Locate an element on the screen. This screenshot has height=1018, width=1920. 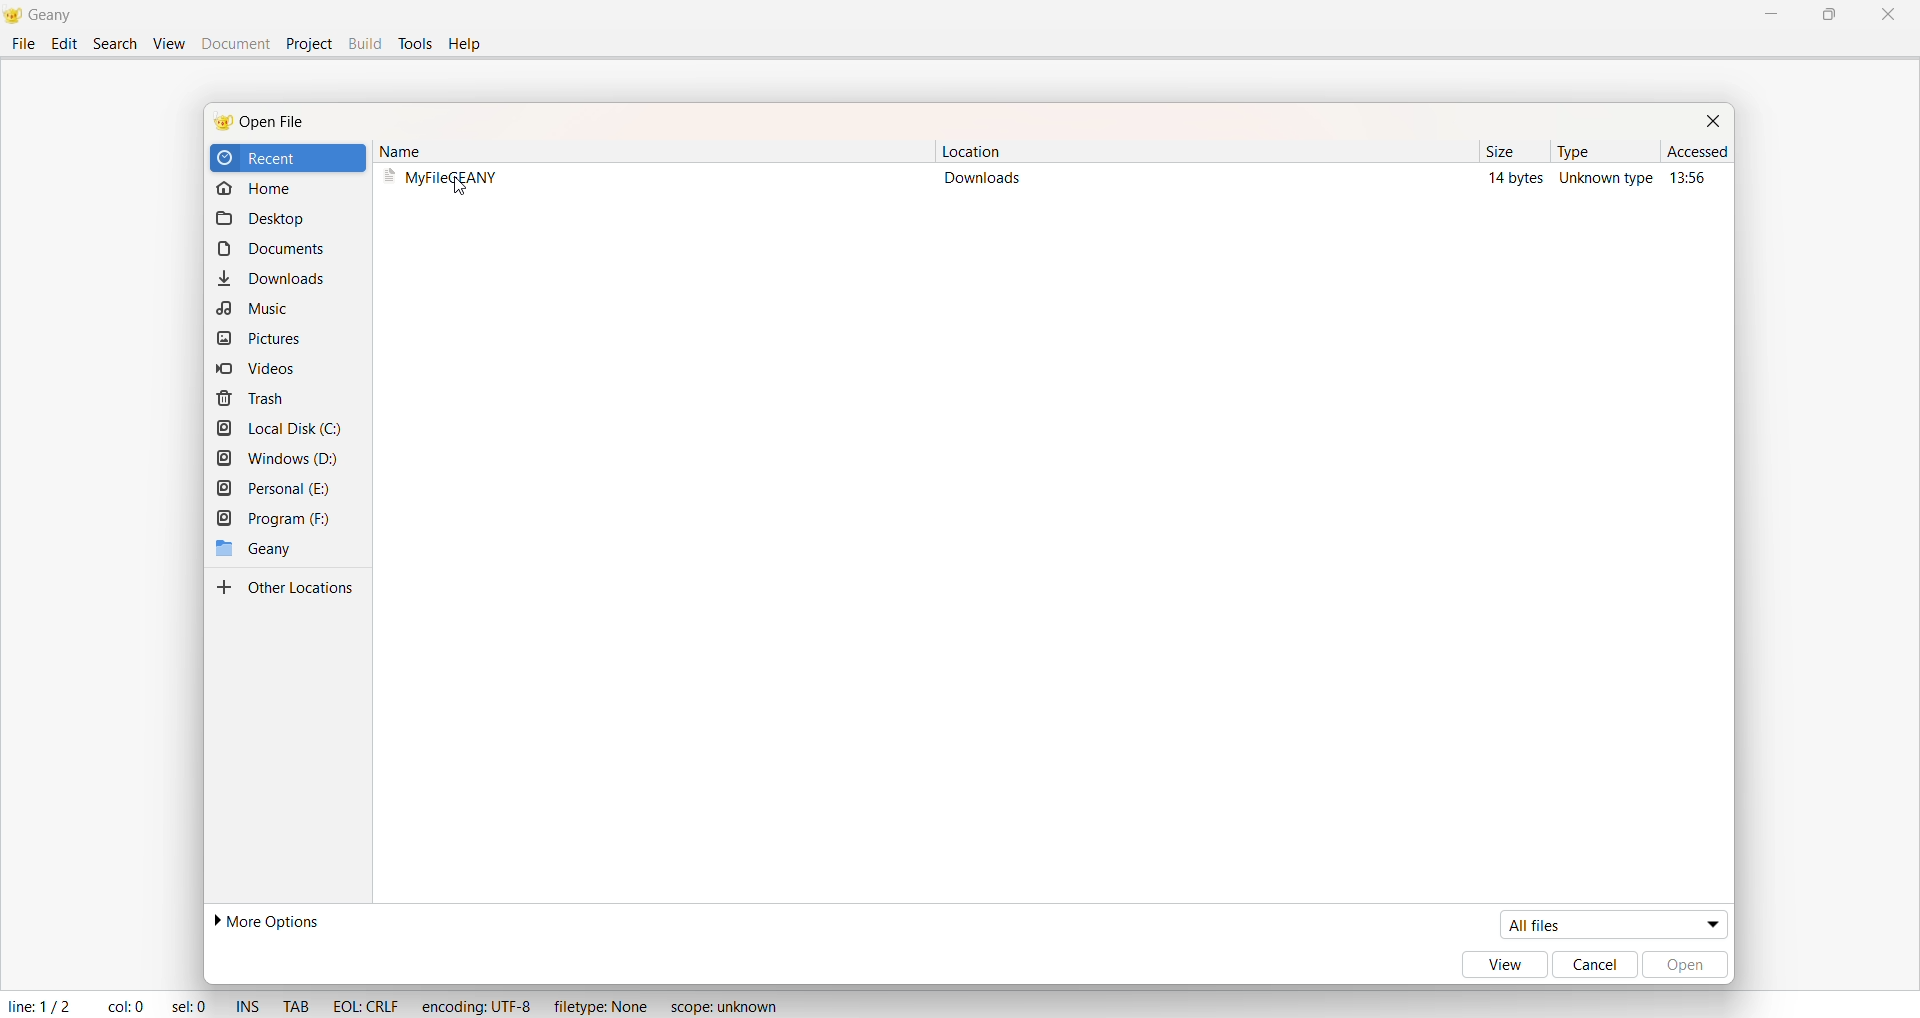
file name is located at coordinates (448, 180).